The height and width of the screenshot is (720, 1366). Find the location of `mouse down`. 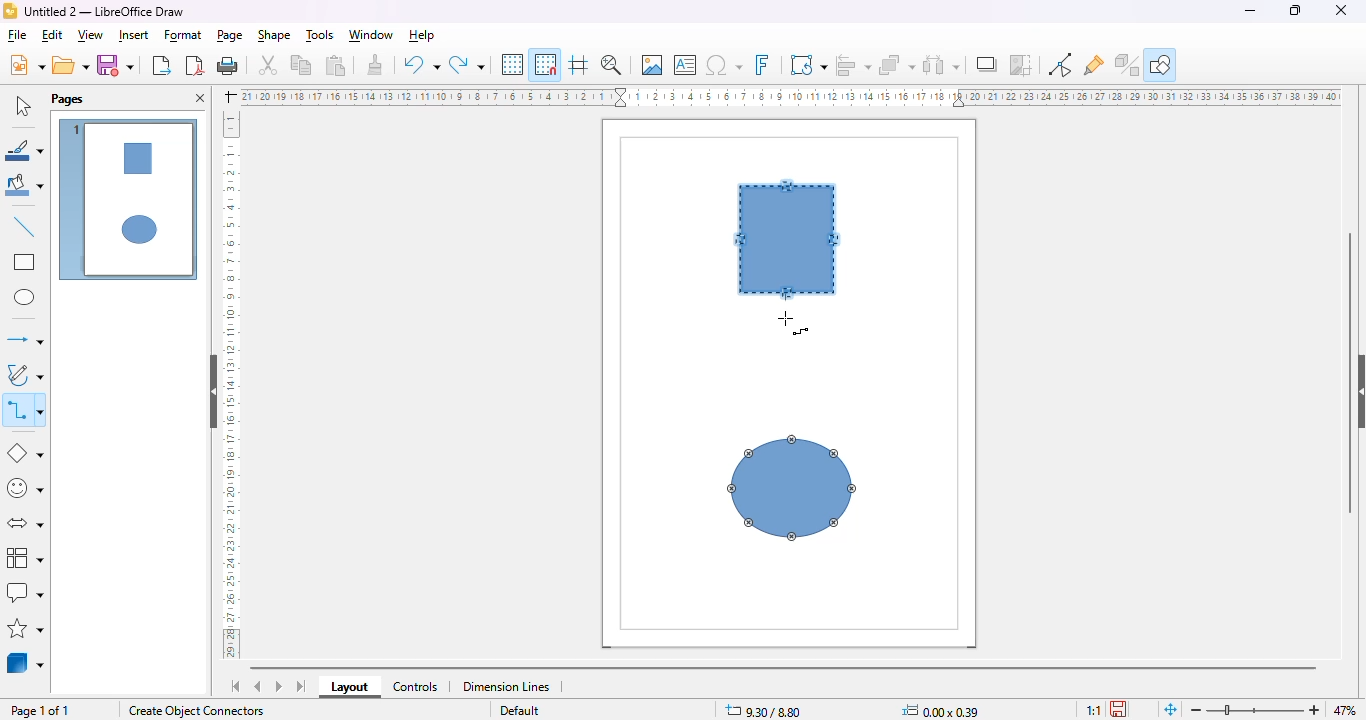

mouse down is located at coordinates (791, 321).